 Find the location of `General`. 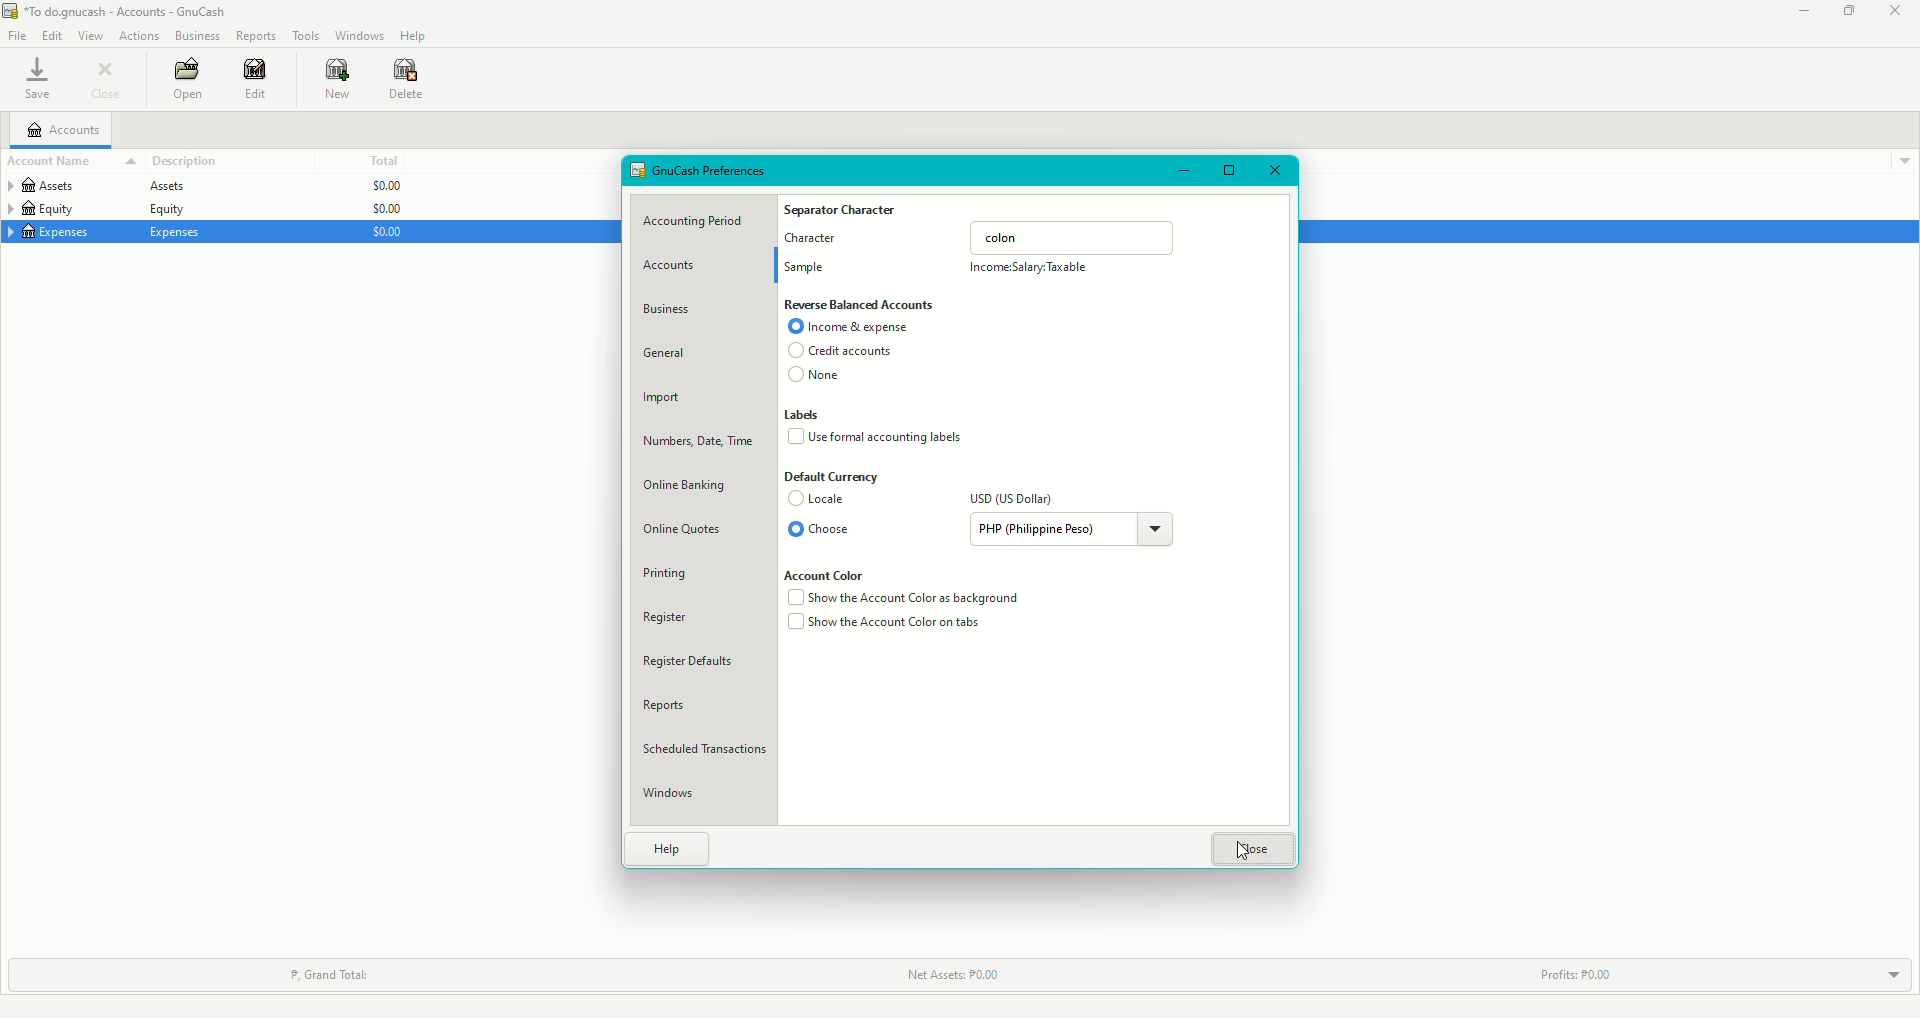

General is located at coordinates (668, 353).